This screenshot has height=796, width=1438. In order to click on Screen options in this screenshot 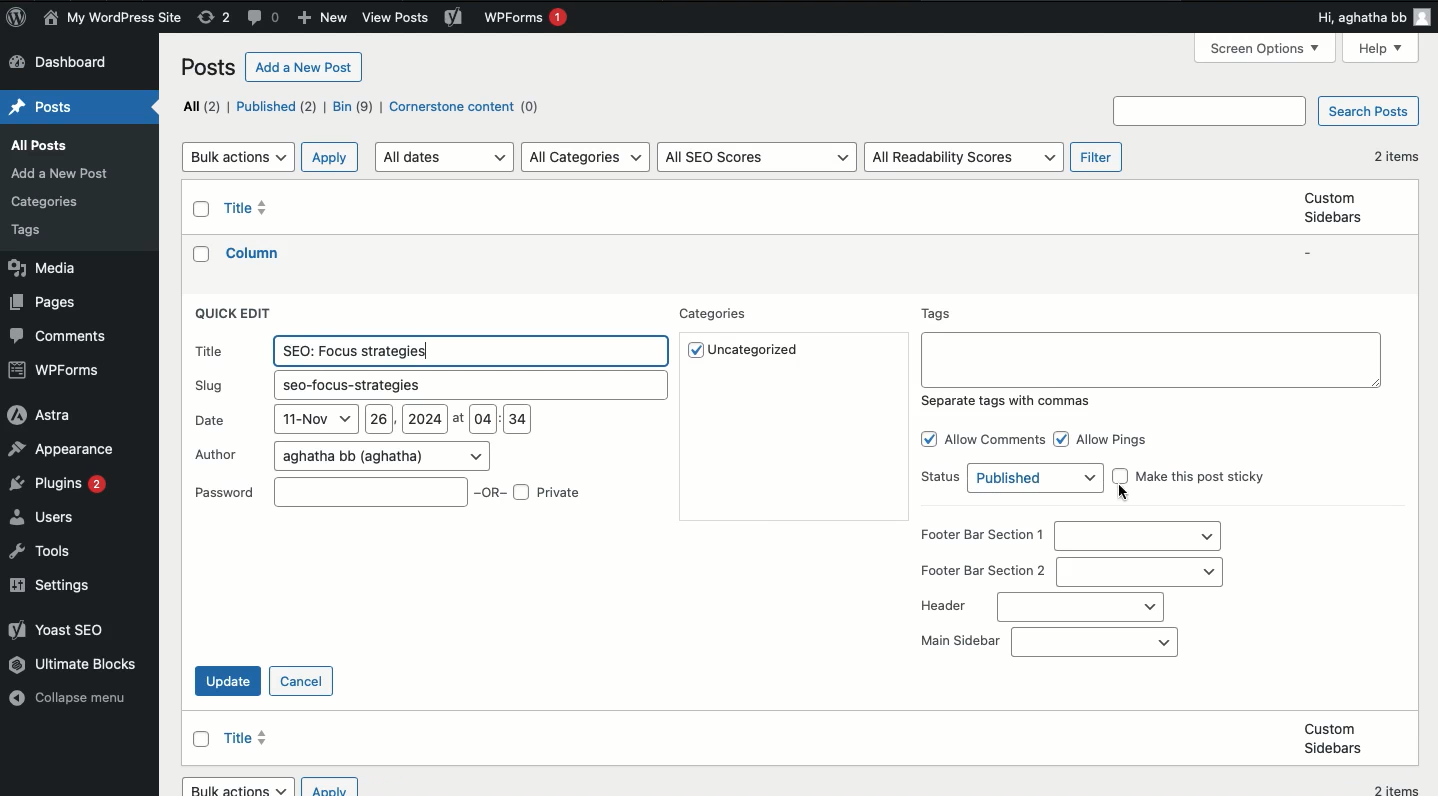, I will do `click(1268, 47)`.